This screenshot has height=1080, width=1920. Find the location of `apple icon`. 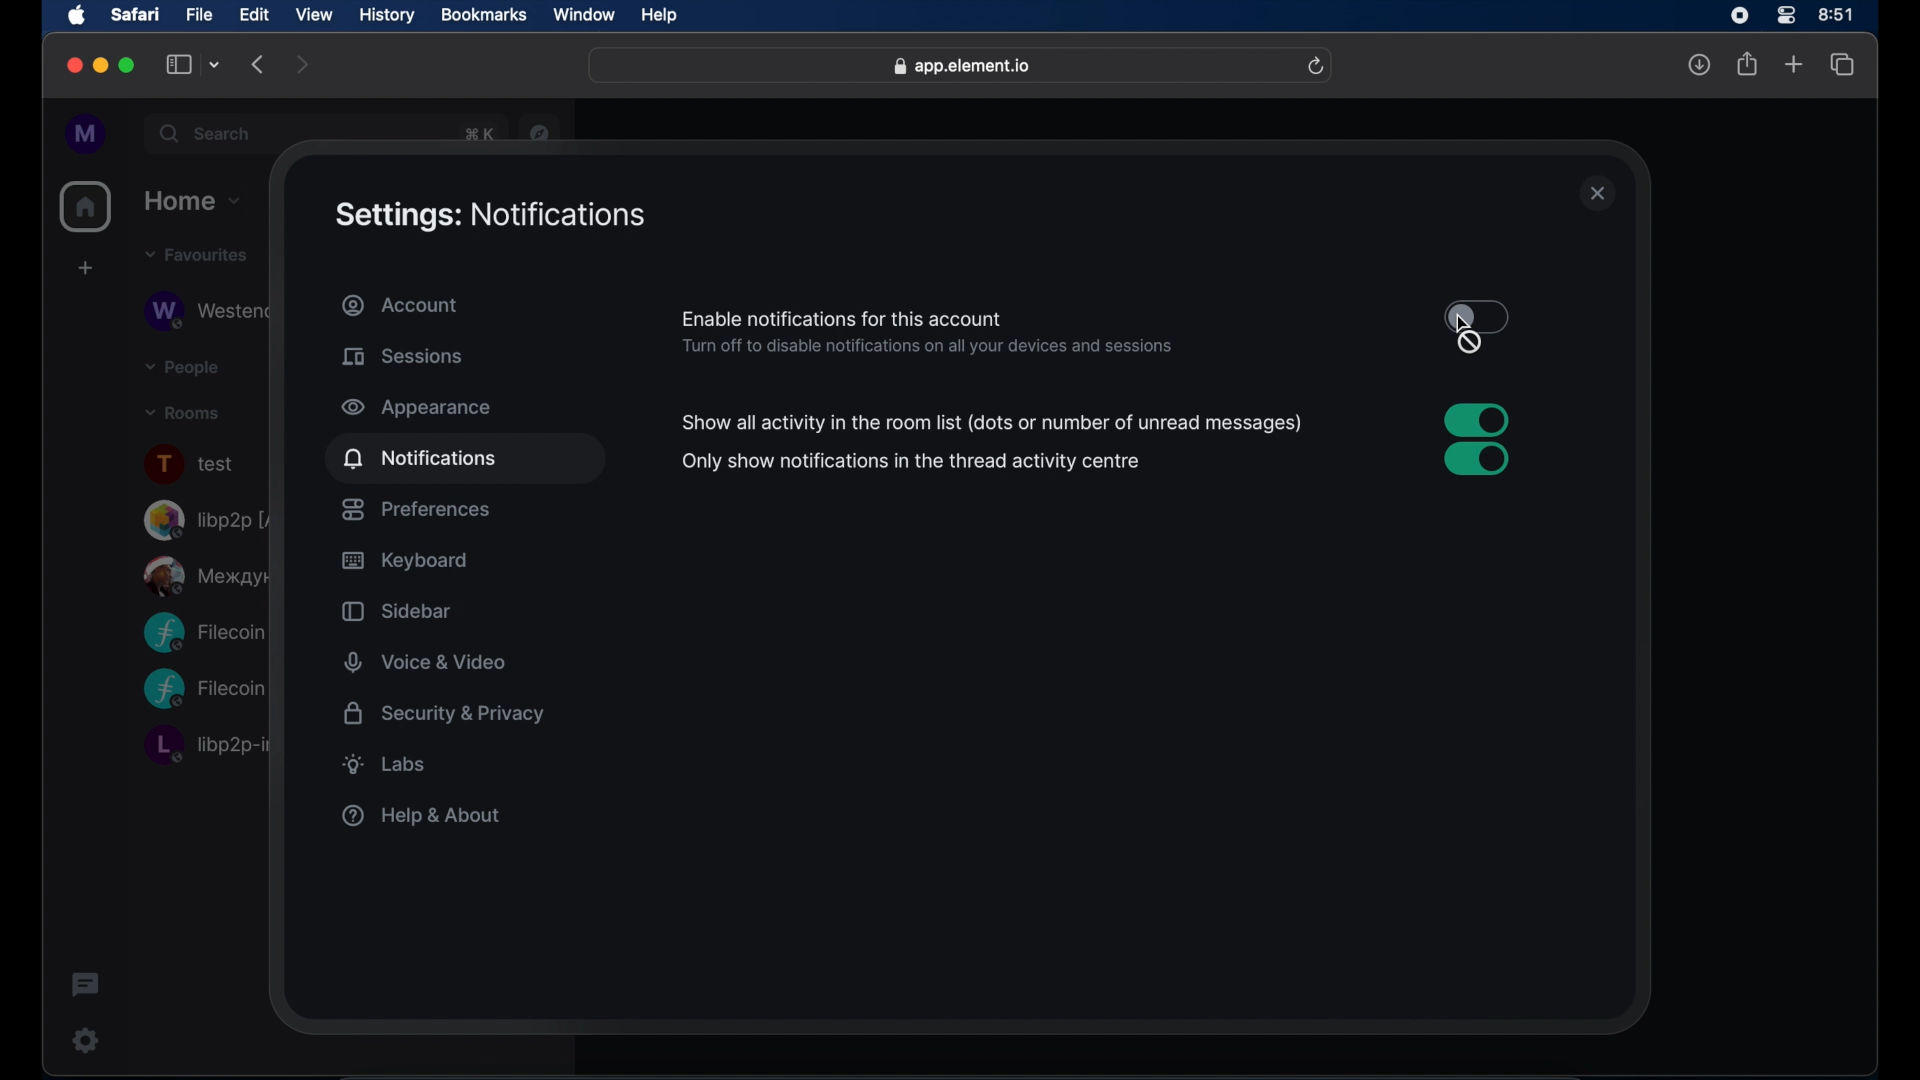

apple icon is located at coordinates (77, 16).